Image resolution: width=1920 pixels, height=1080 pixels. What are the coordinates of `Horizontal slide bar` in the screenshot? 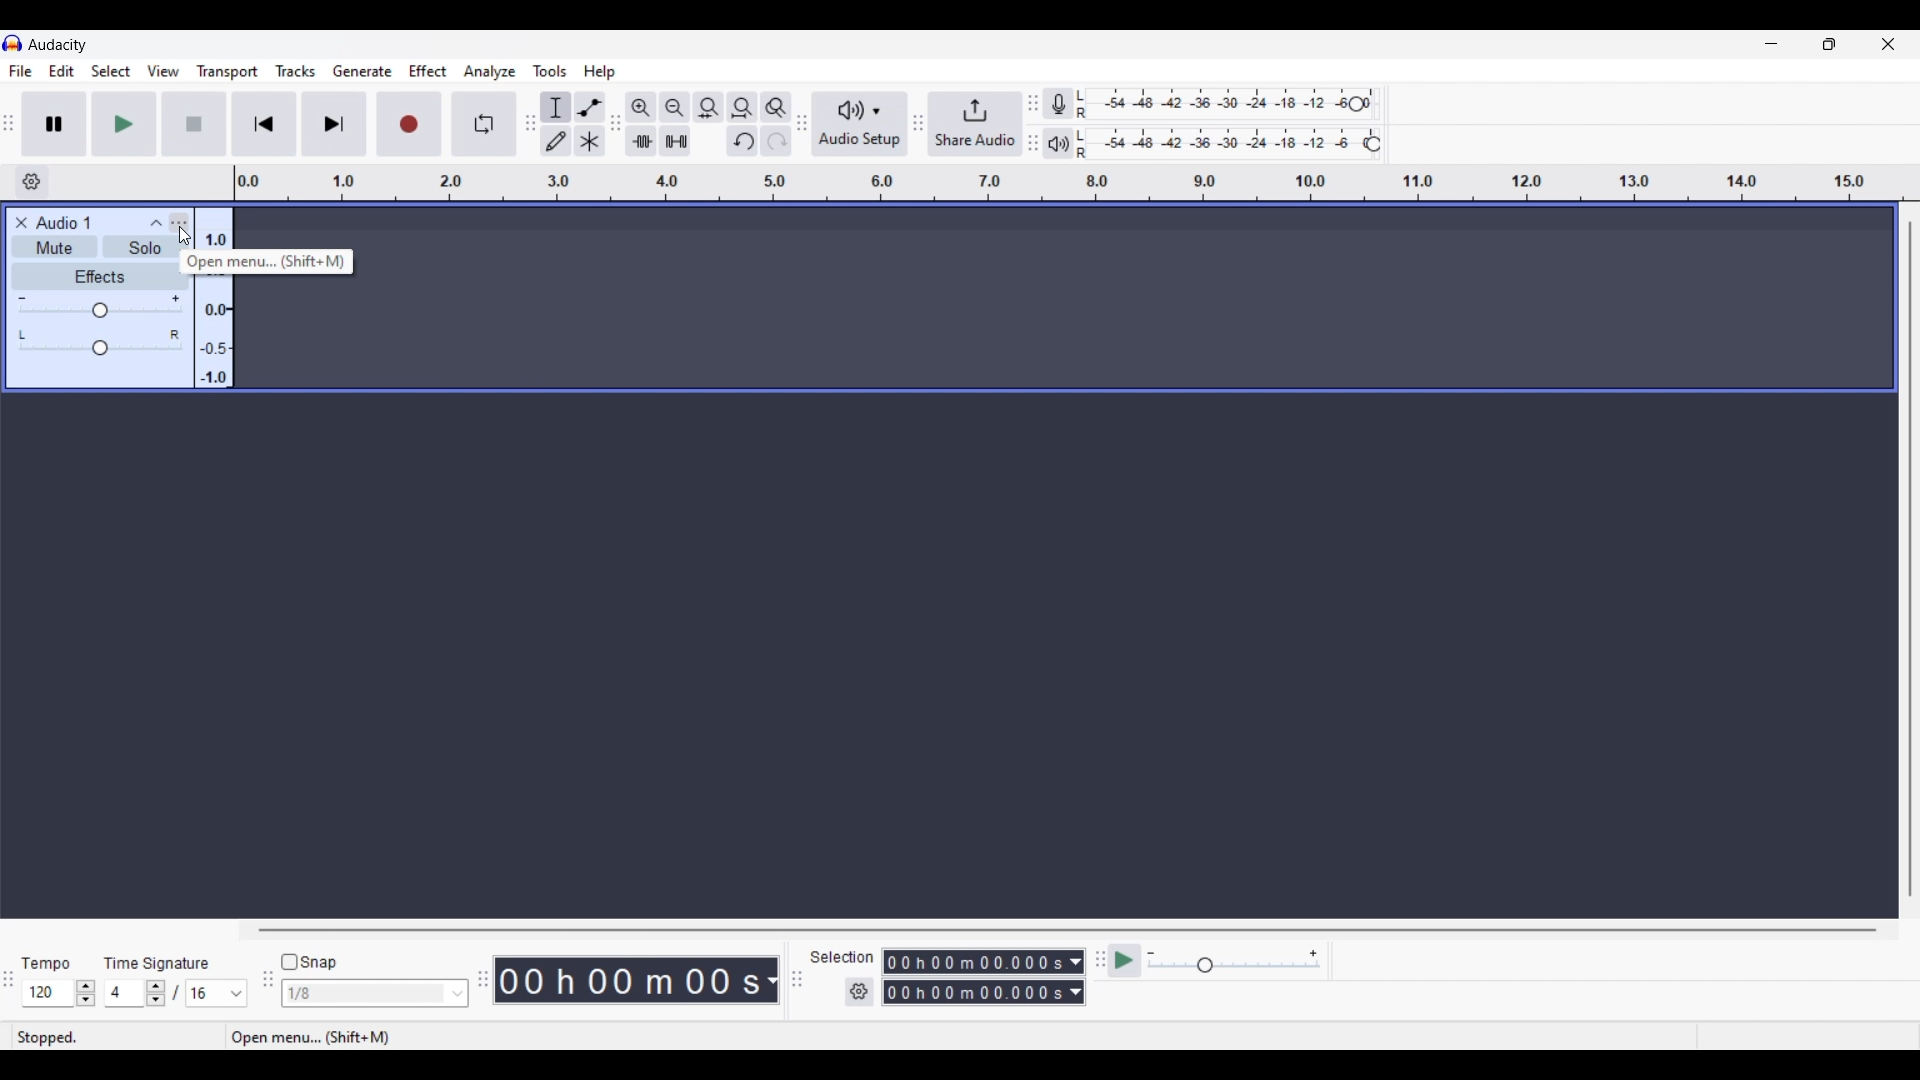 It's located at (1068, 930).